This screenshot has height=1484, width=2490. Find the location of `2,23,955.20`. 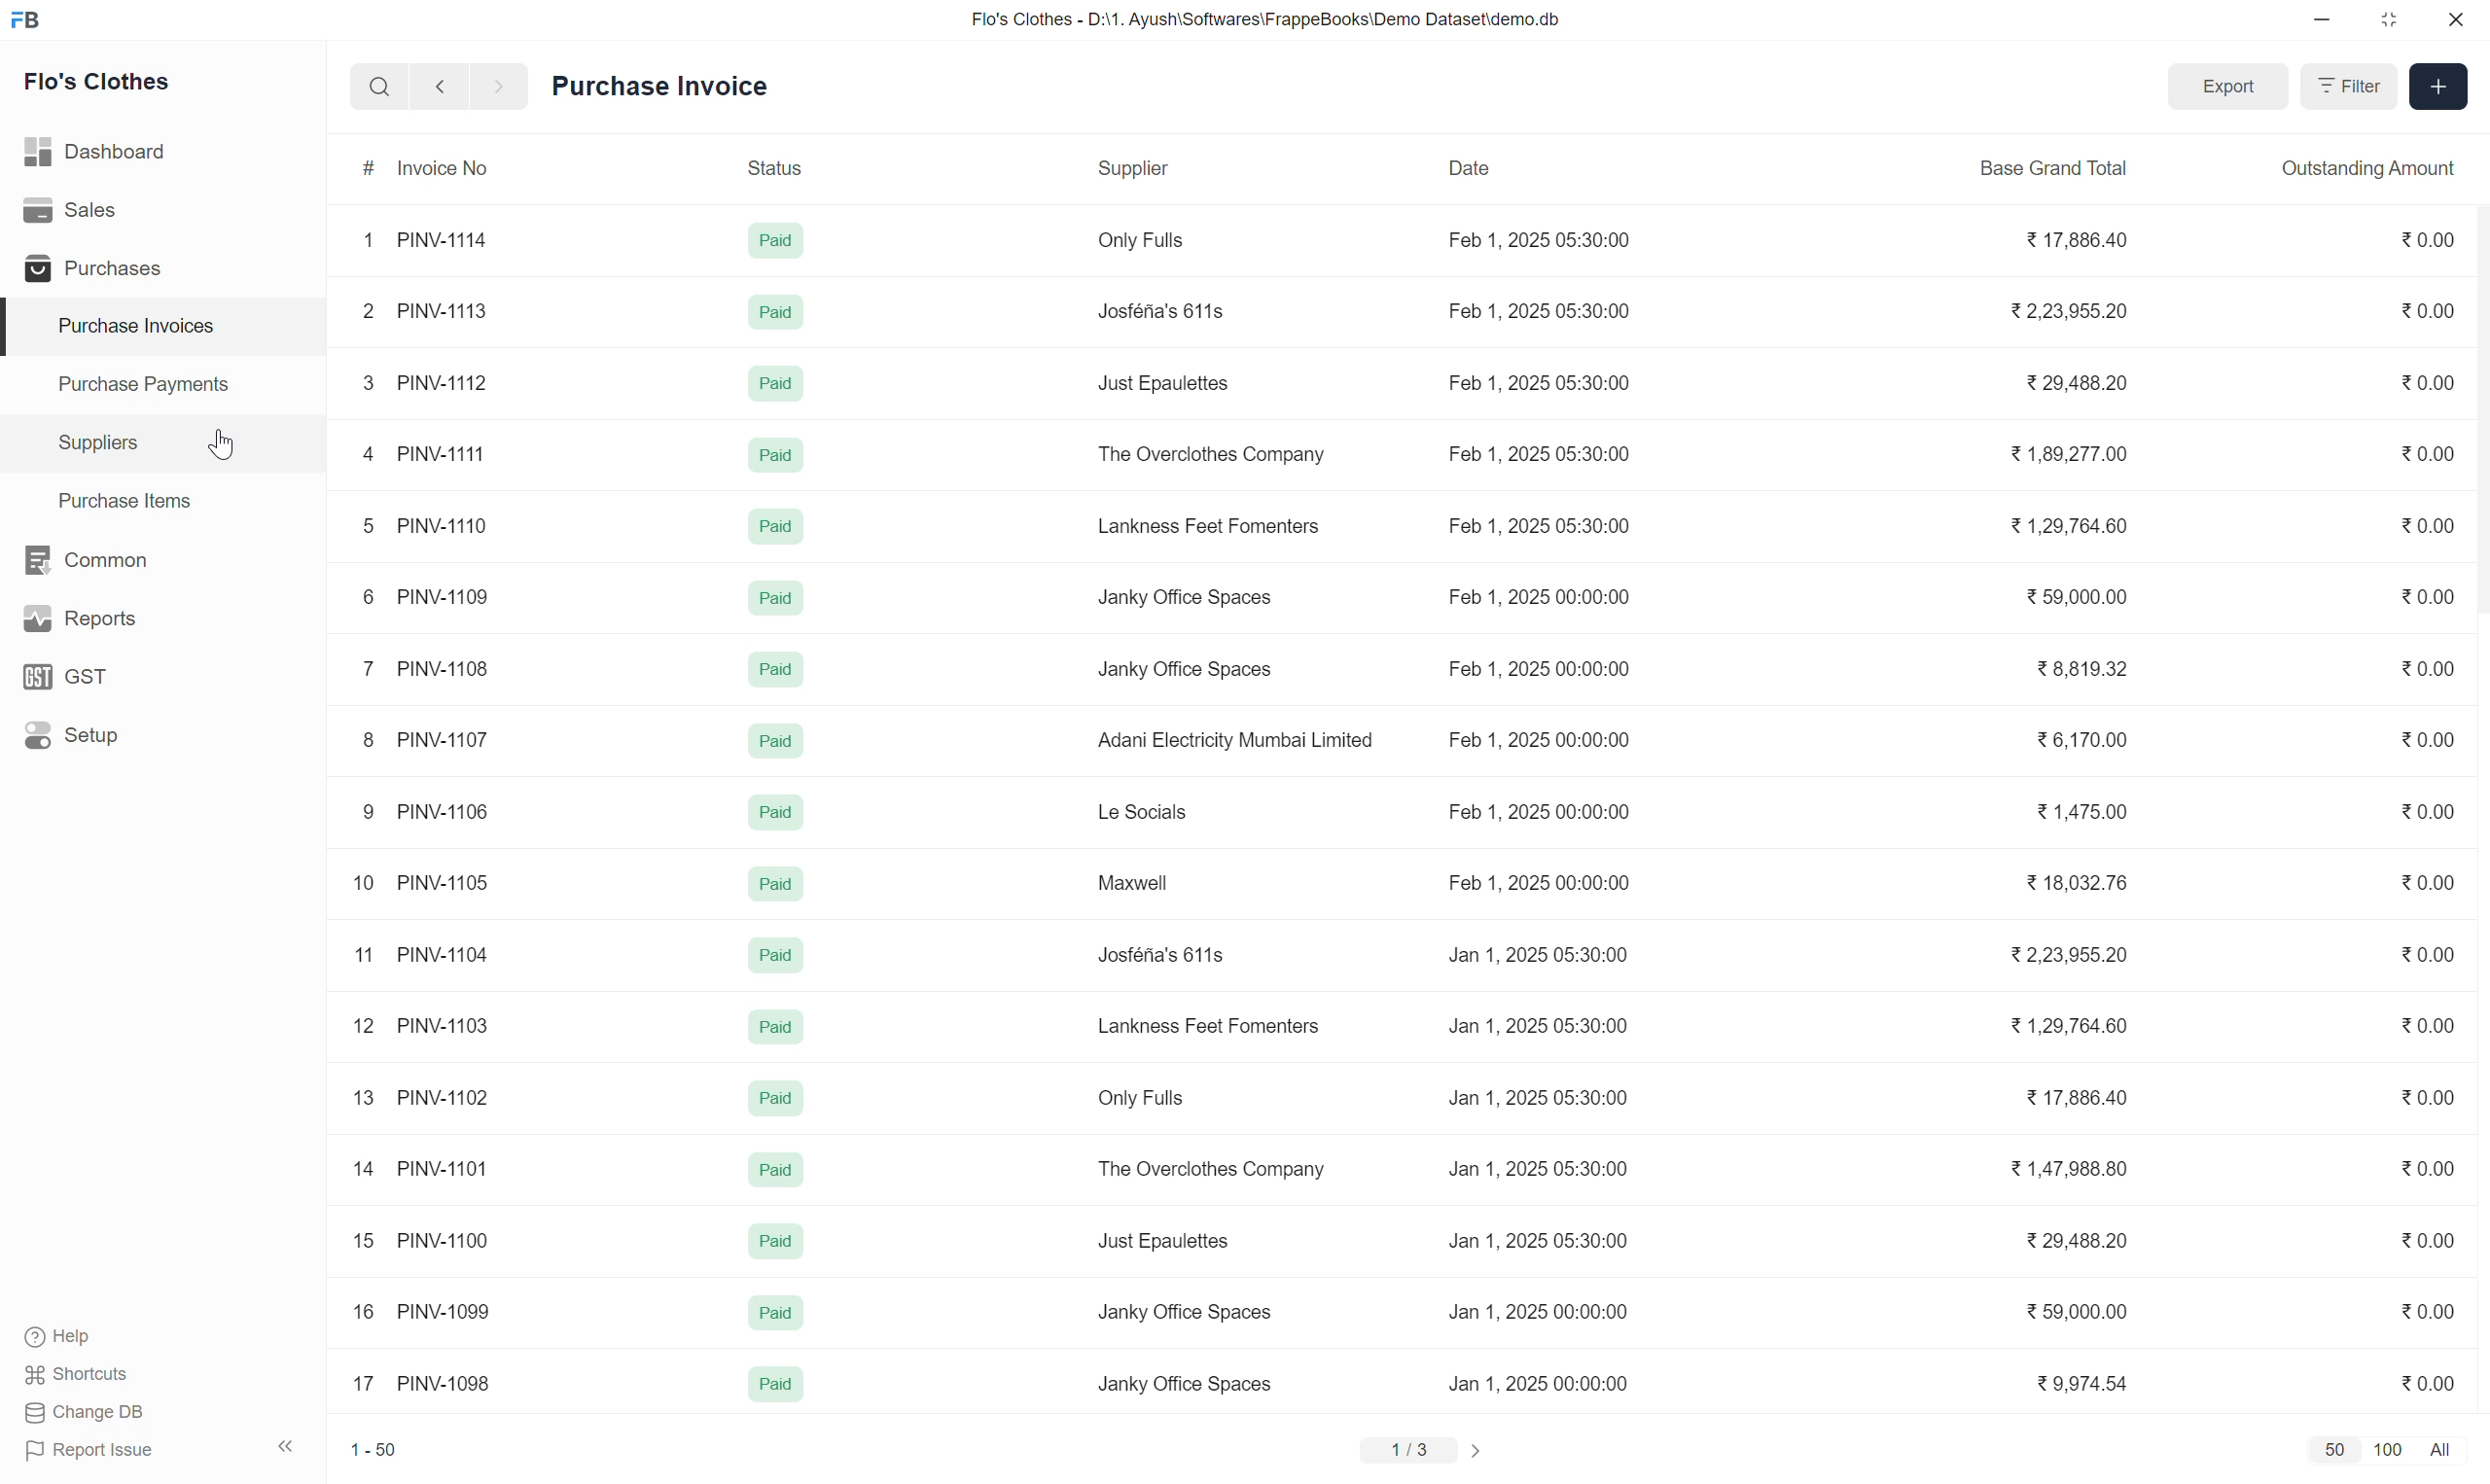

2,23,955.20 is located at coordinates (2068, 311).